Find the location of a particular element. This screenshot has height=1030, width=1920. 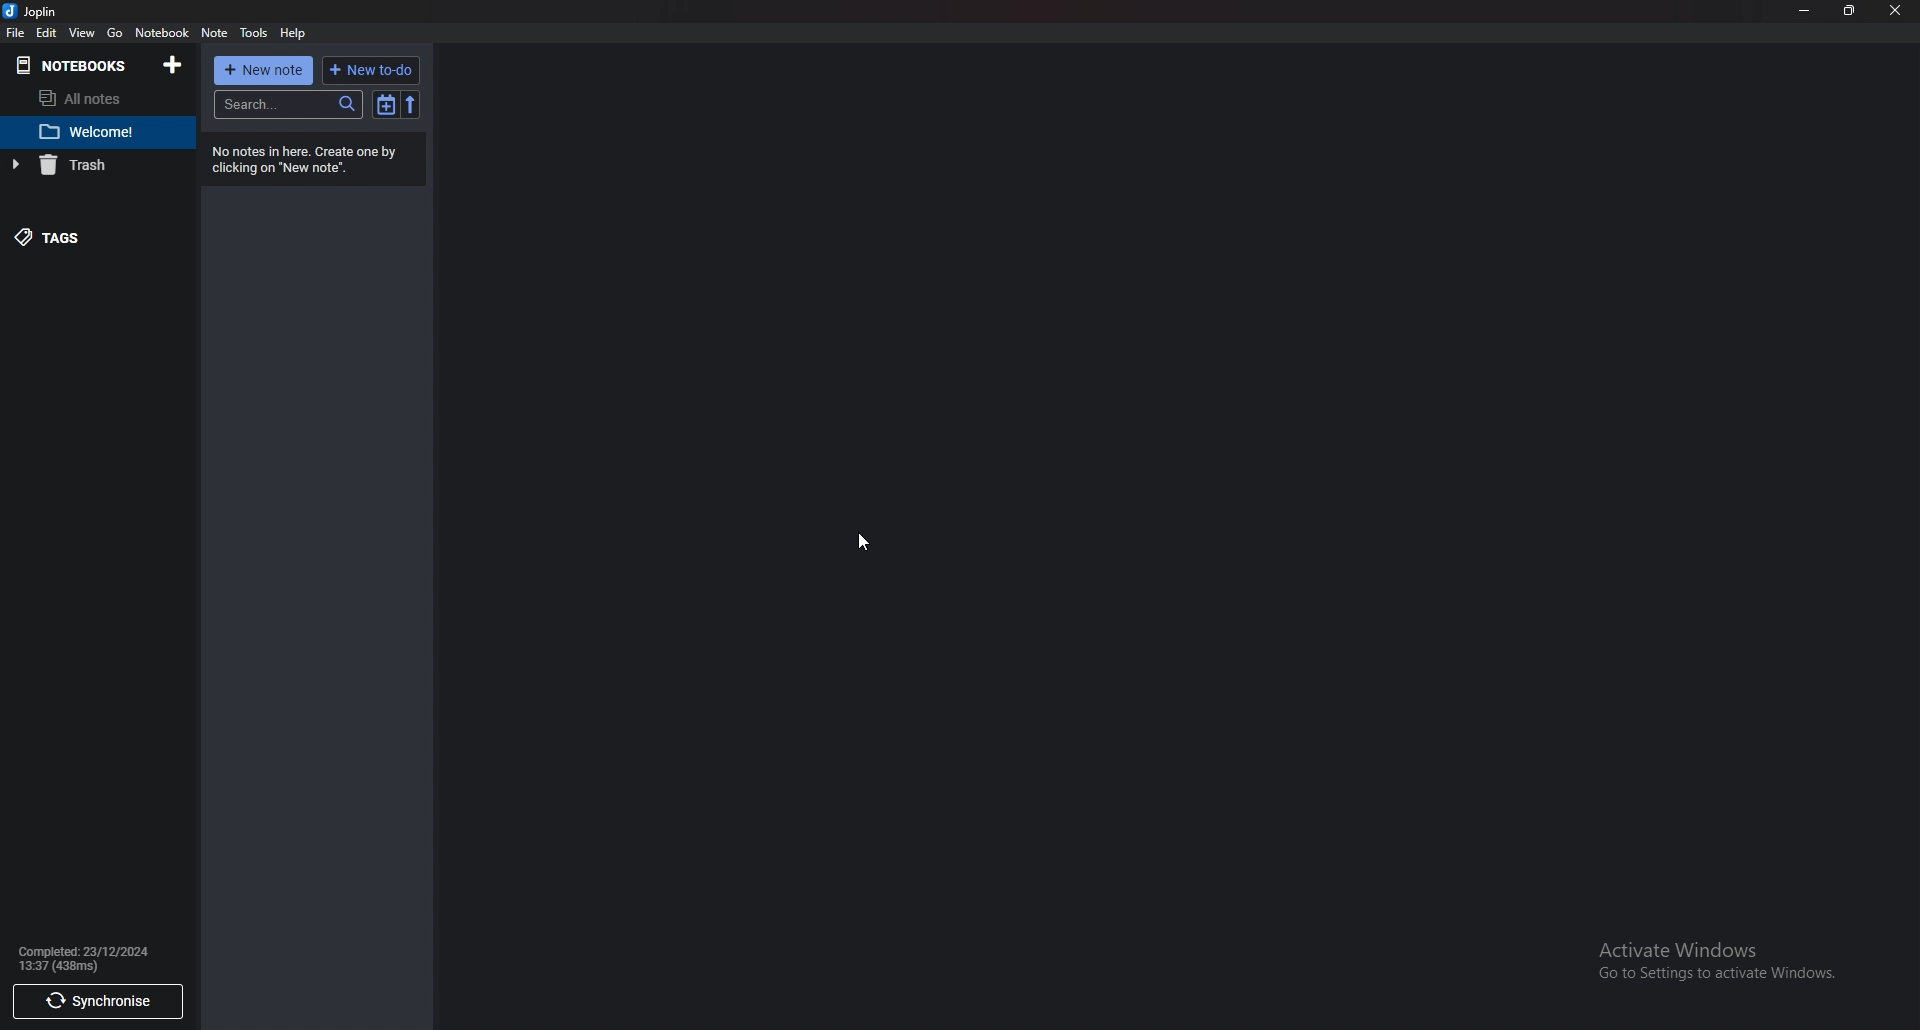

Synchronize is located at coordinates (98, 1002).